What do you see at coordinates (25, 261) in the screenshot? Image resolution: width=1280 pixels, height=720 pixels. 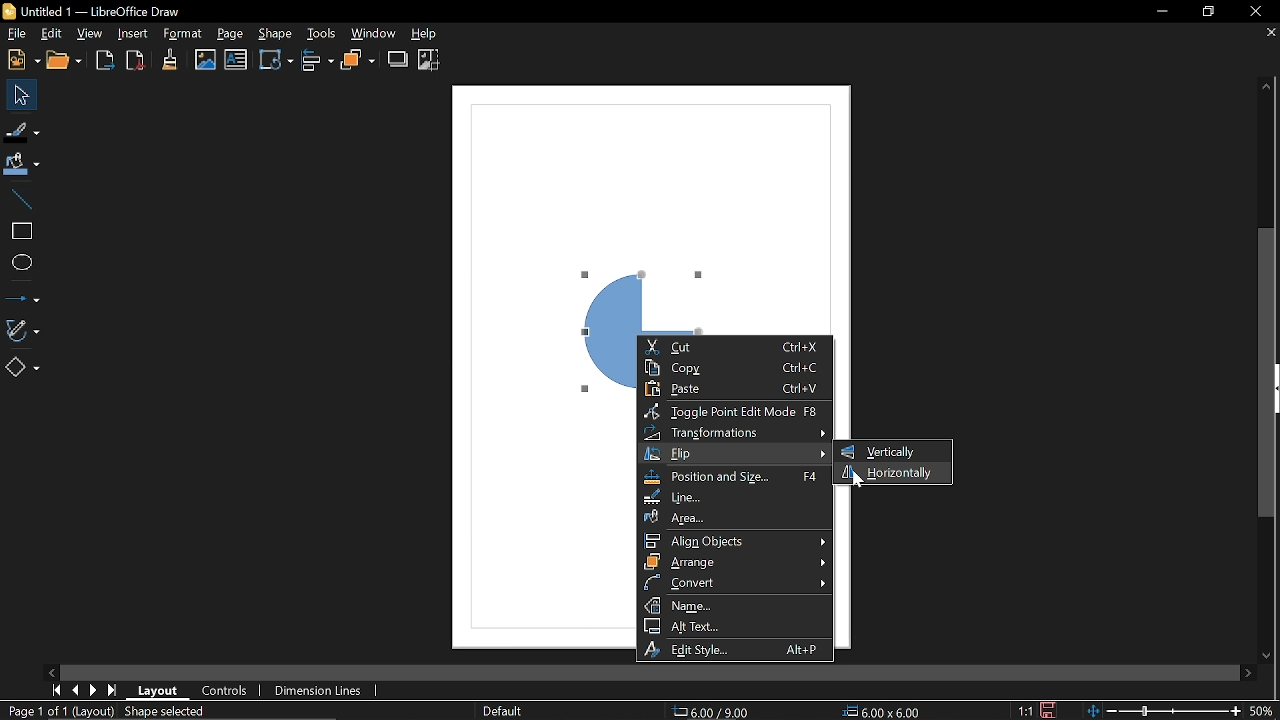 I see `Ellipse` at bounding box center [25, 261].